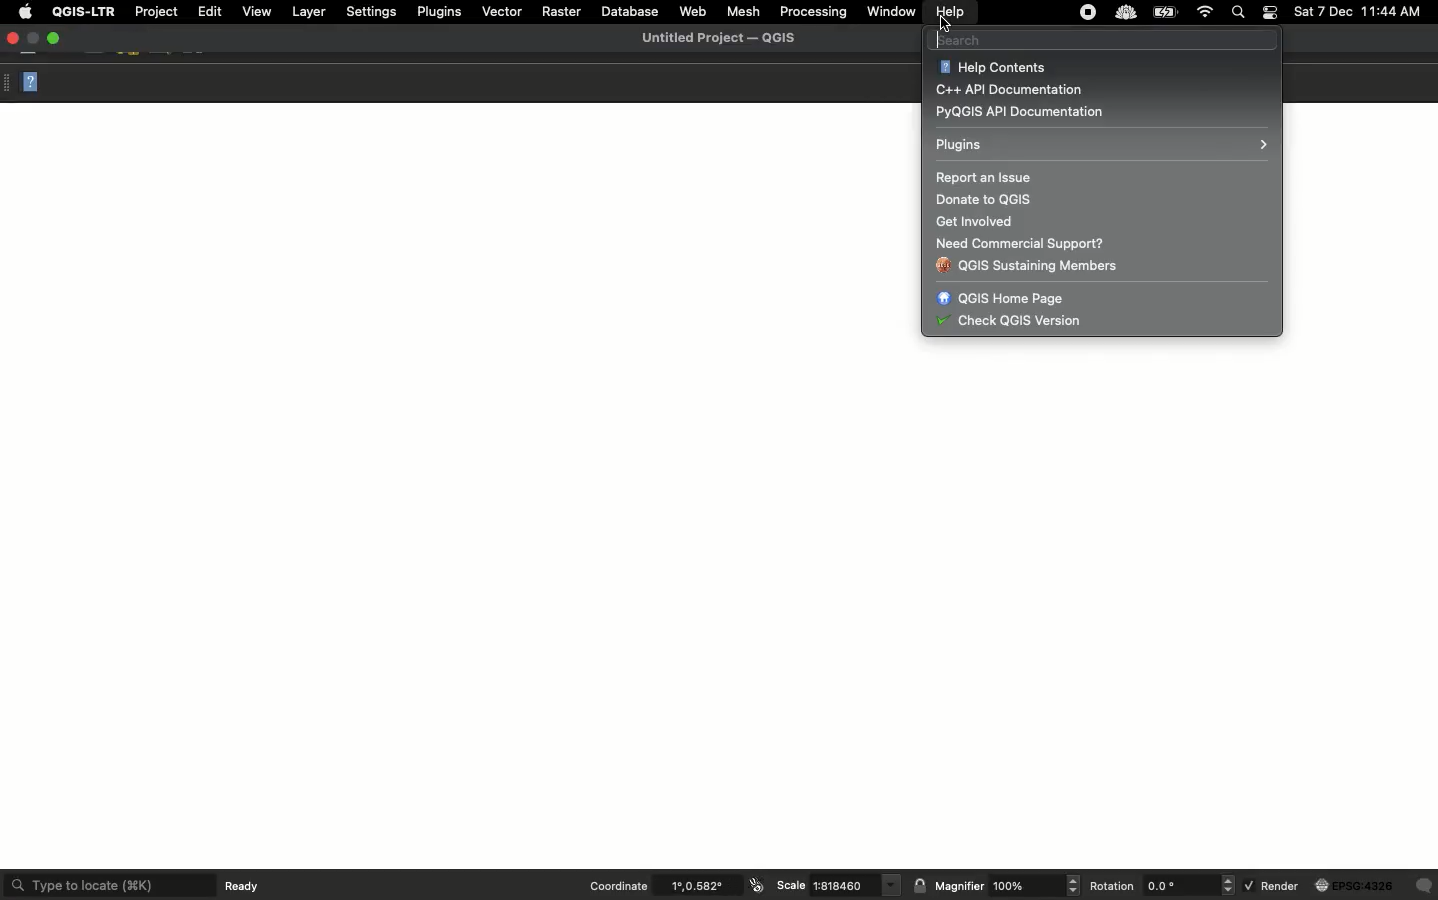  Describe the element at coordinates (1006, 300) in the screenshot. I see `QGIS` at that location.